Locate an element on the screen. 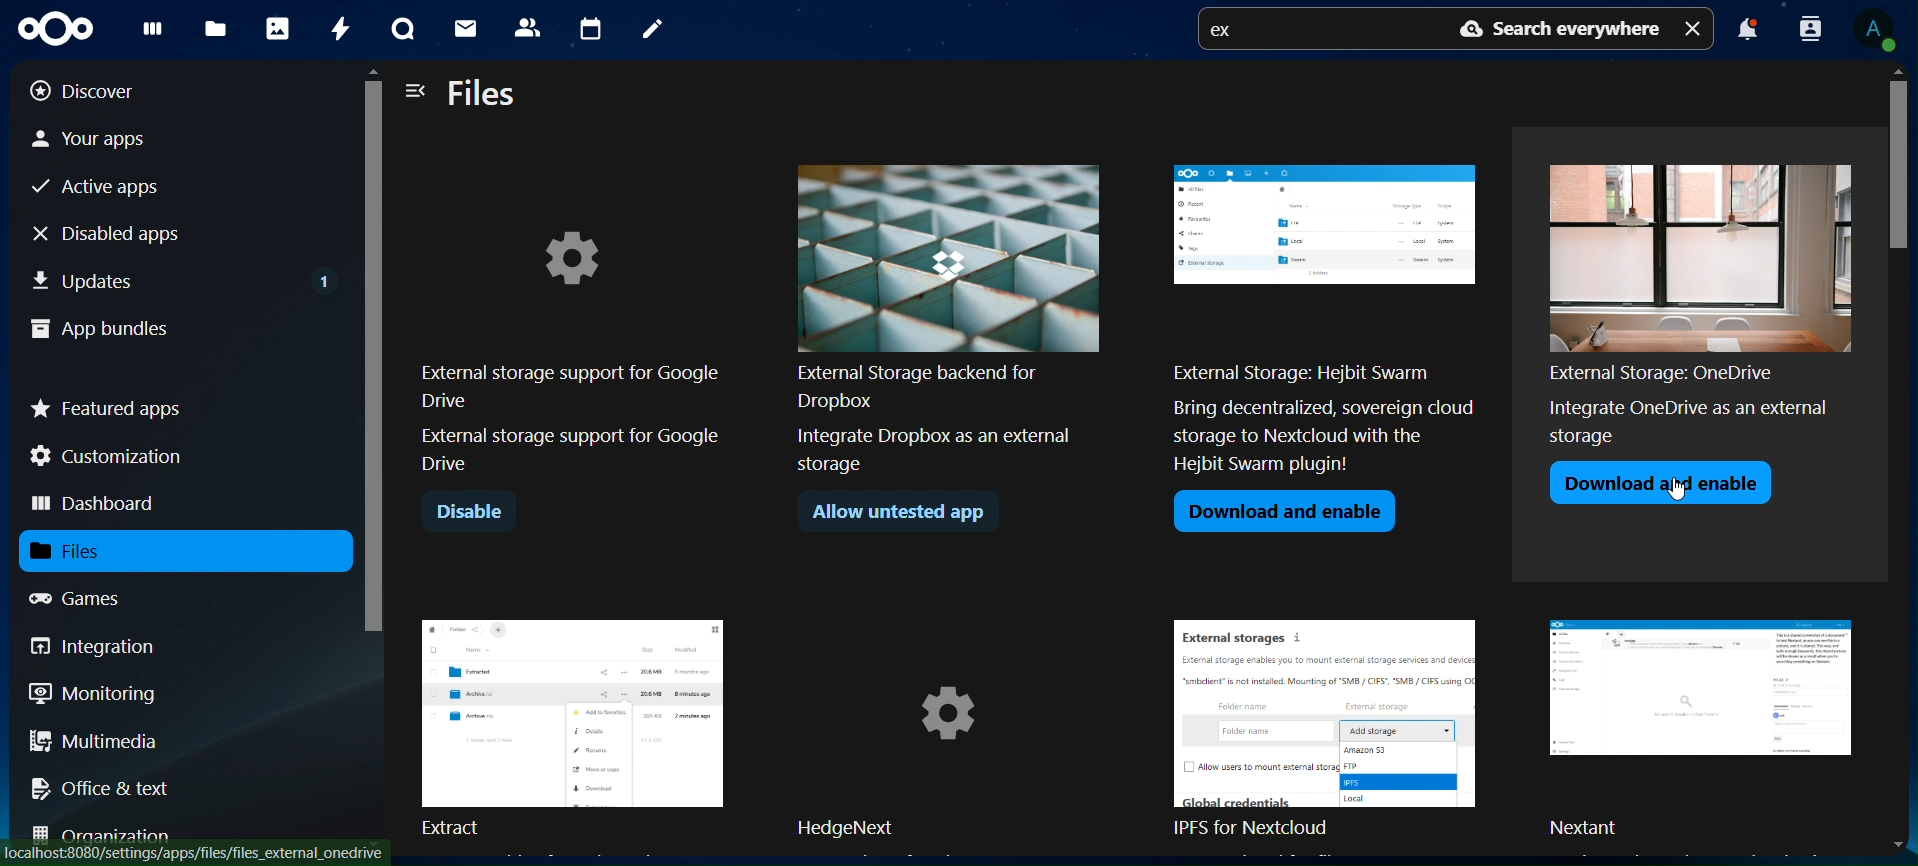  featured apps is located at coordinates (108, 404).